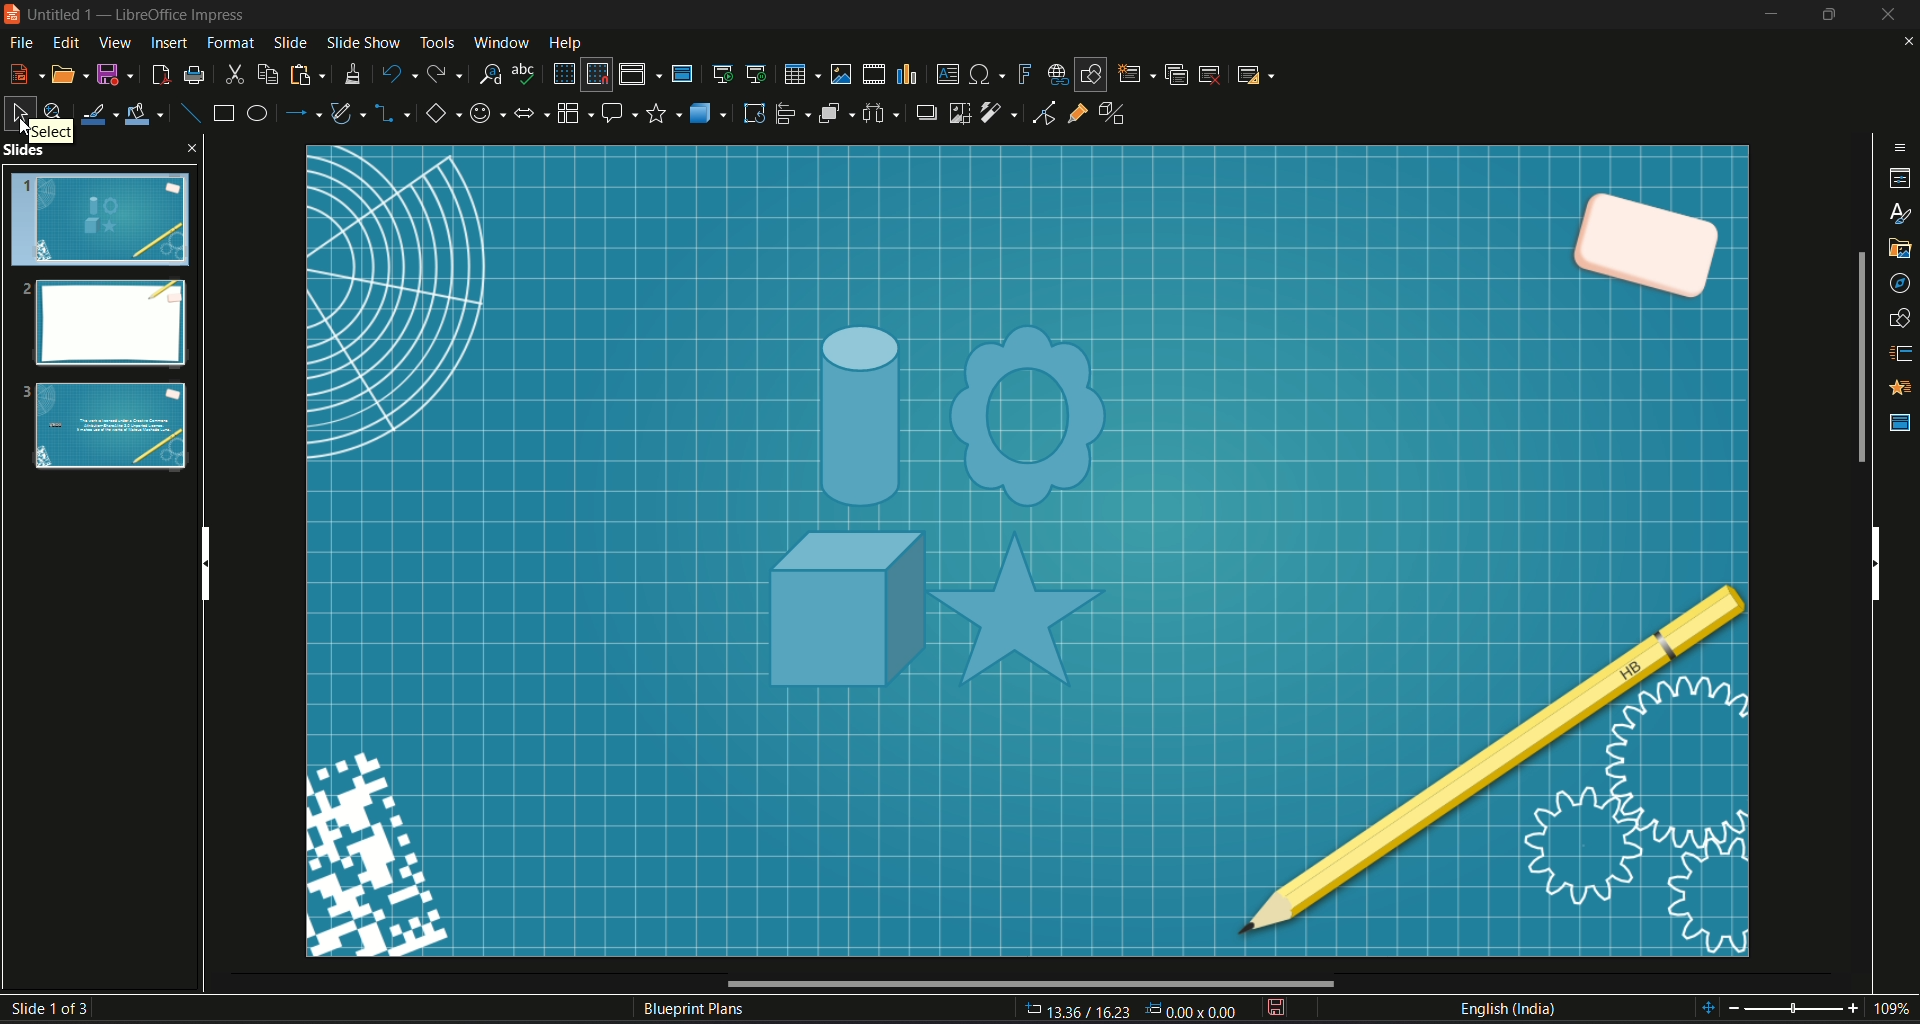 The image size is (1920, 1024). Describe the element at coordinates (26, 129) in the screenshot. I see `cursor` at that location.